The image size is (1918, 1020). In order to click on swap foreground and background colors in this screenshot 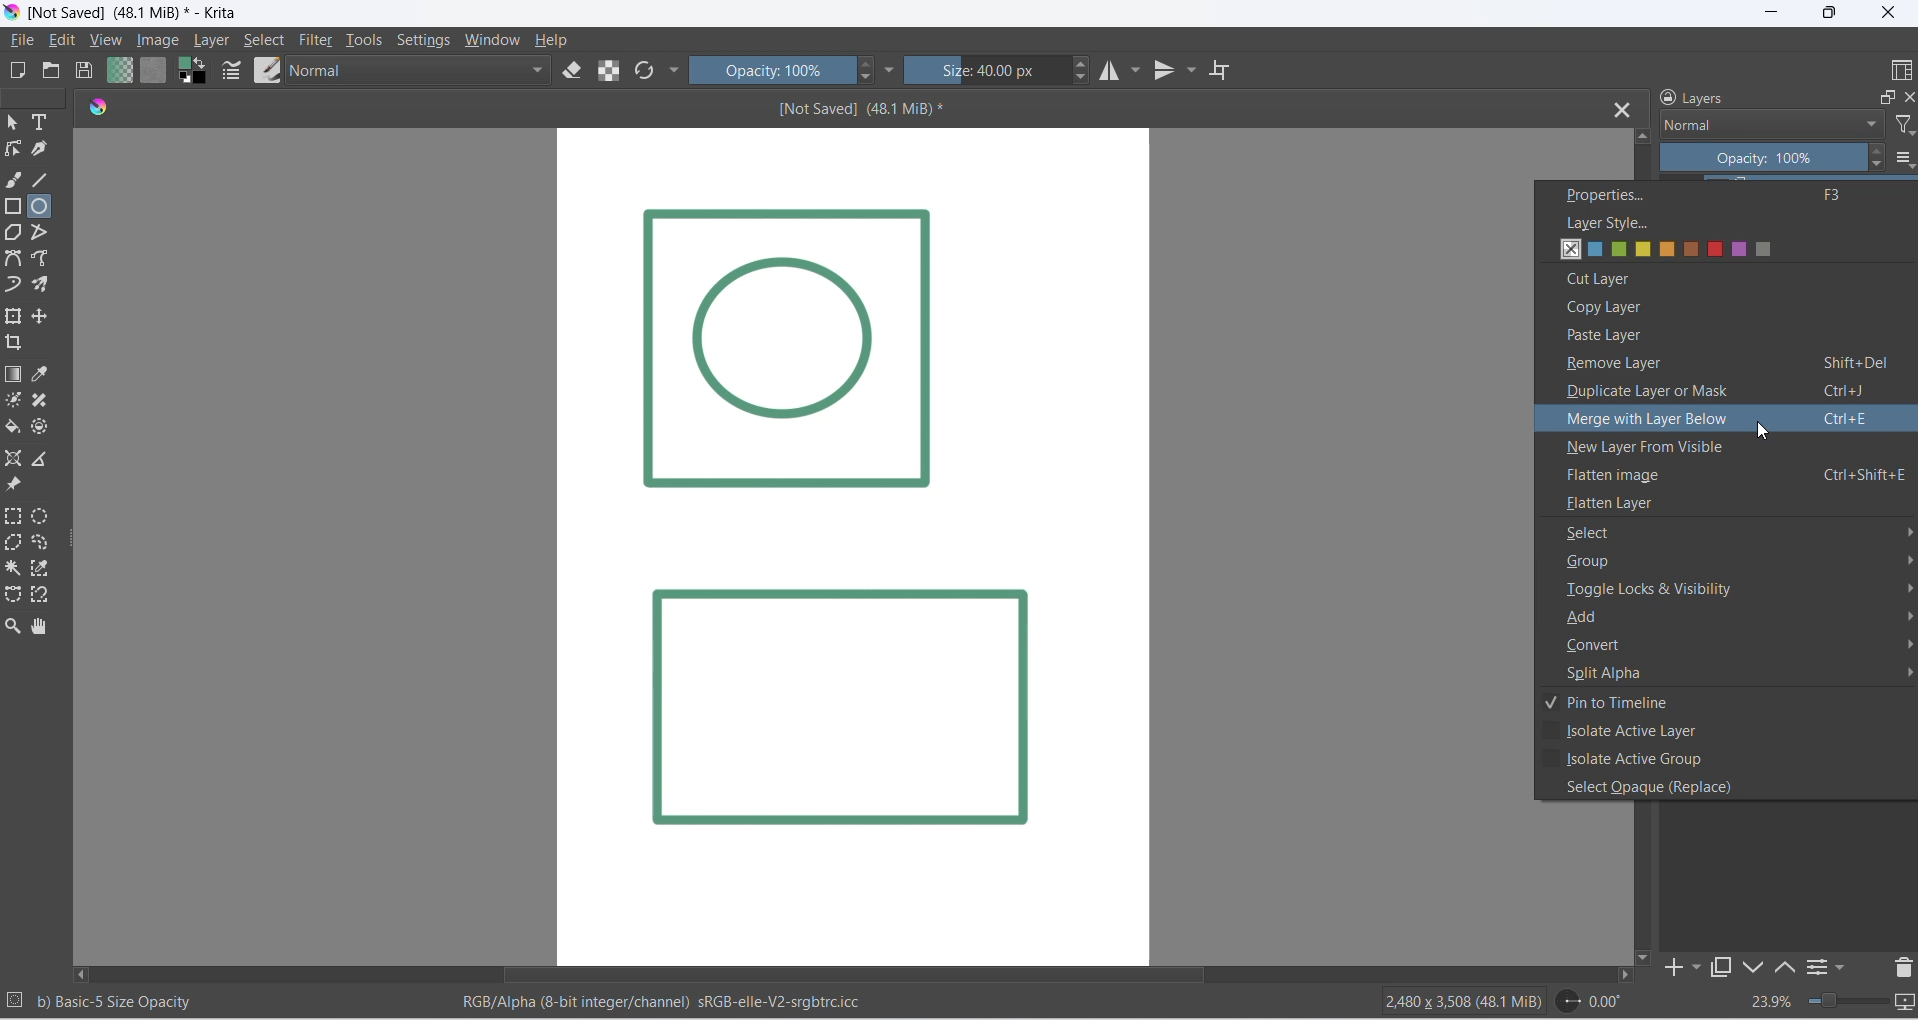, I will do `click(194, 71)`.